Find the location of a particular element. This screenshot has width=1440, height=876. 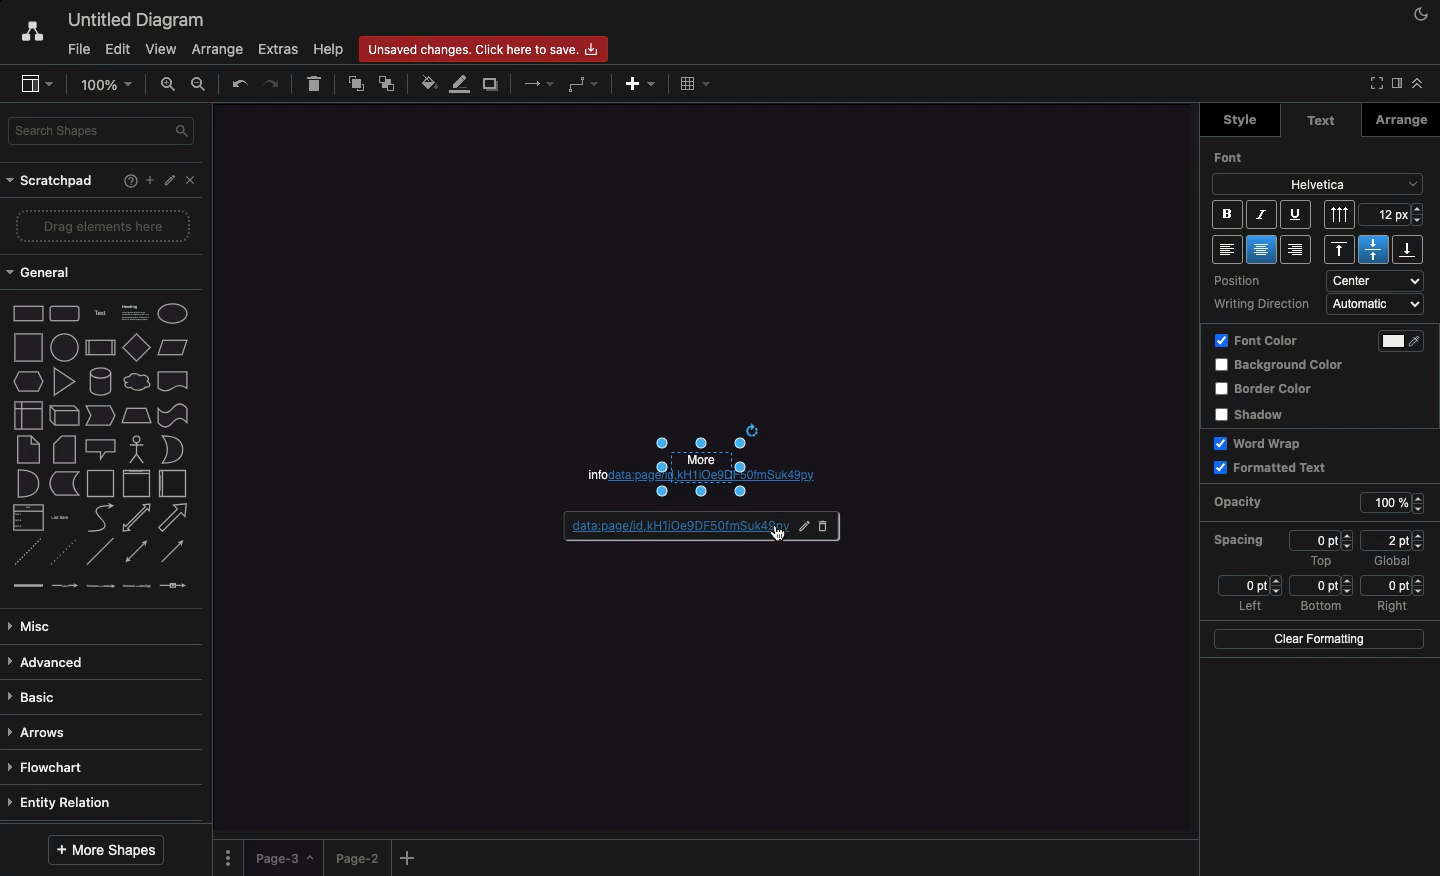

Table is located at coordinates (696, 83).